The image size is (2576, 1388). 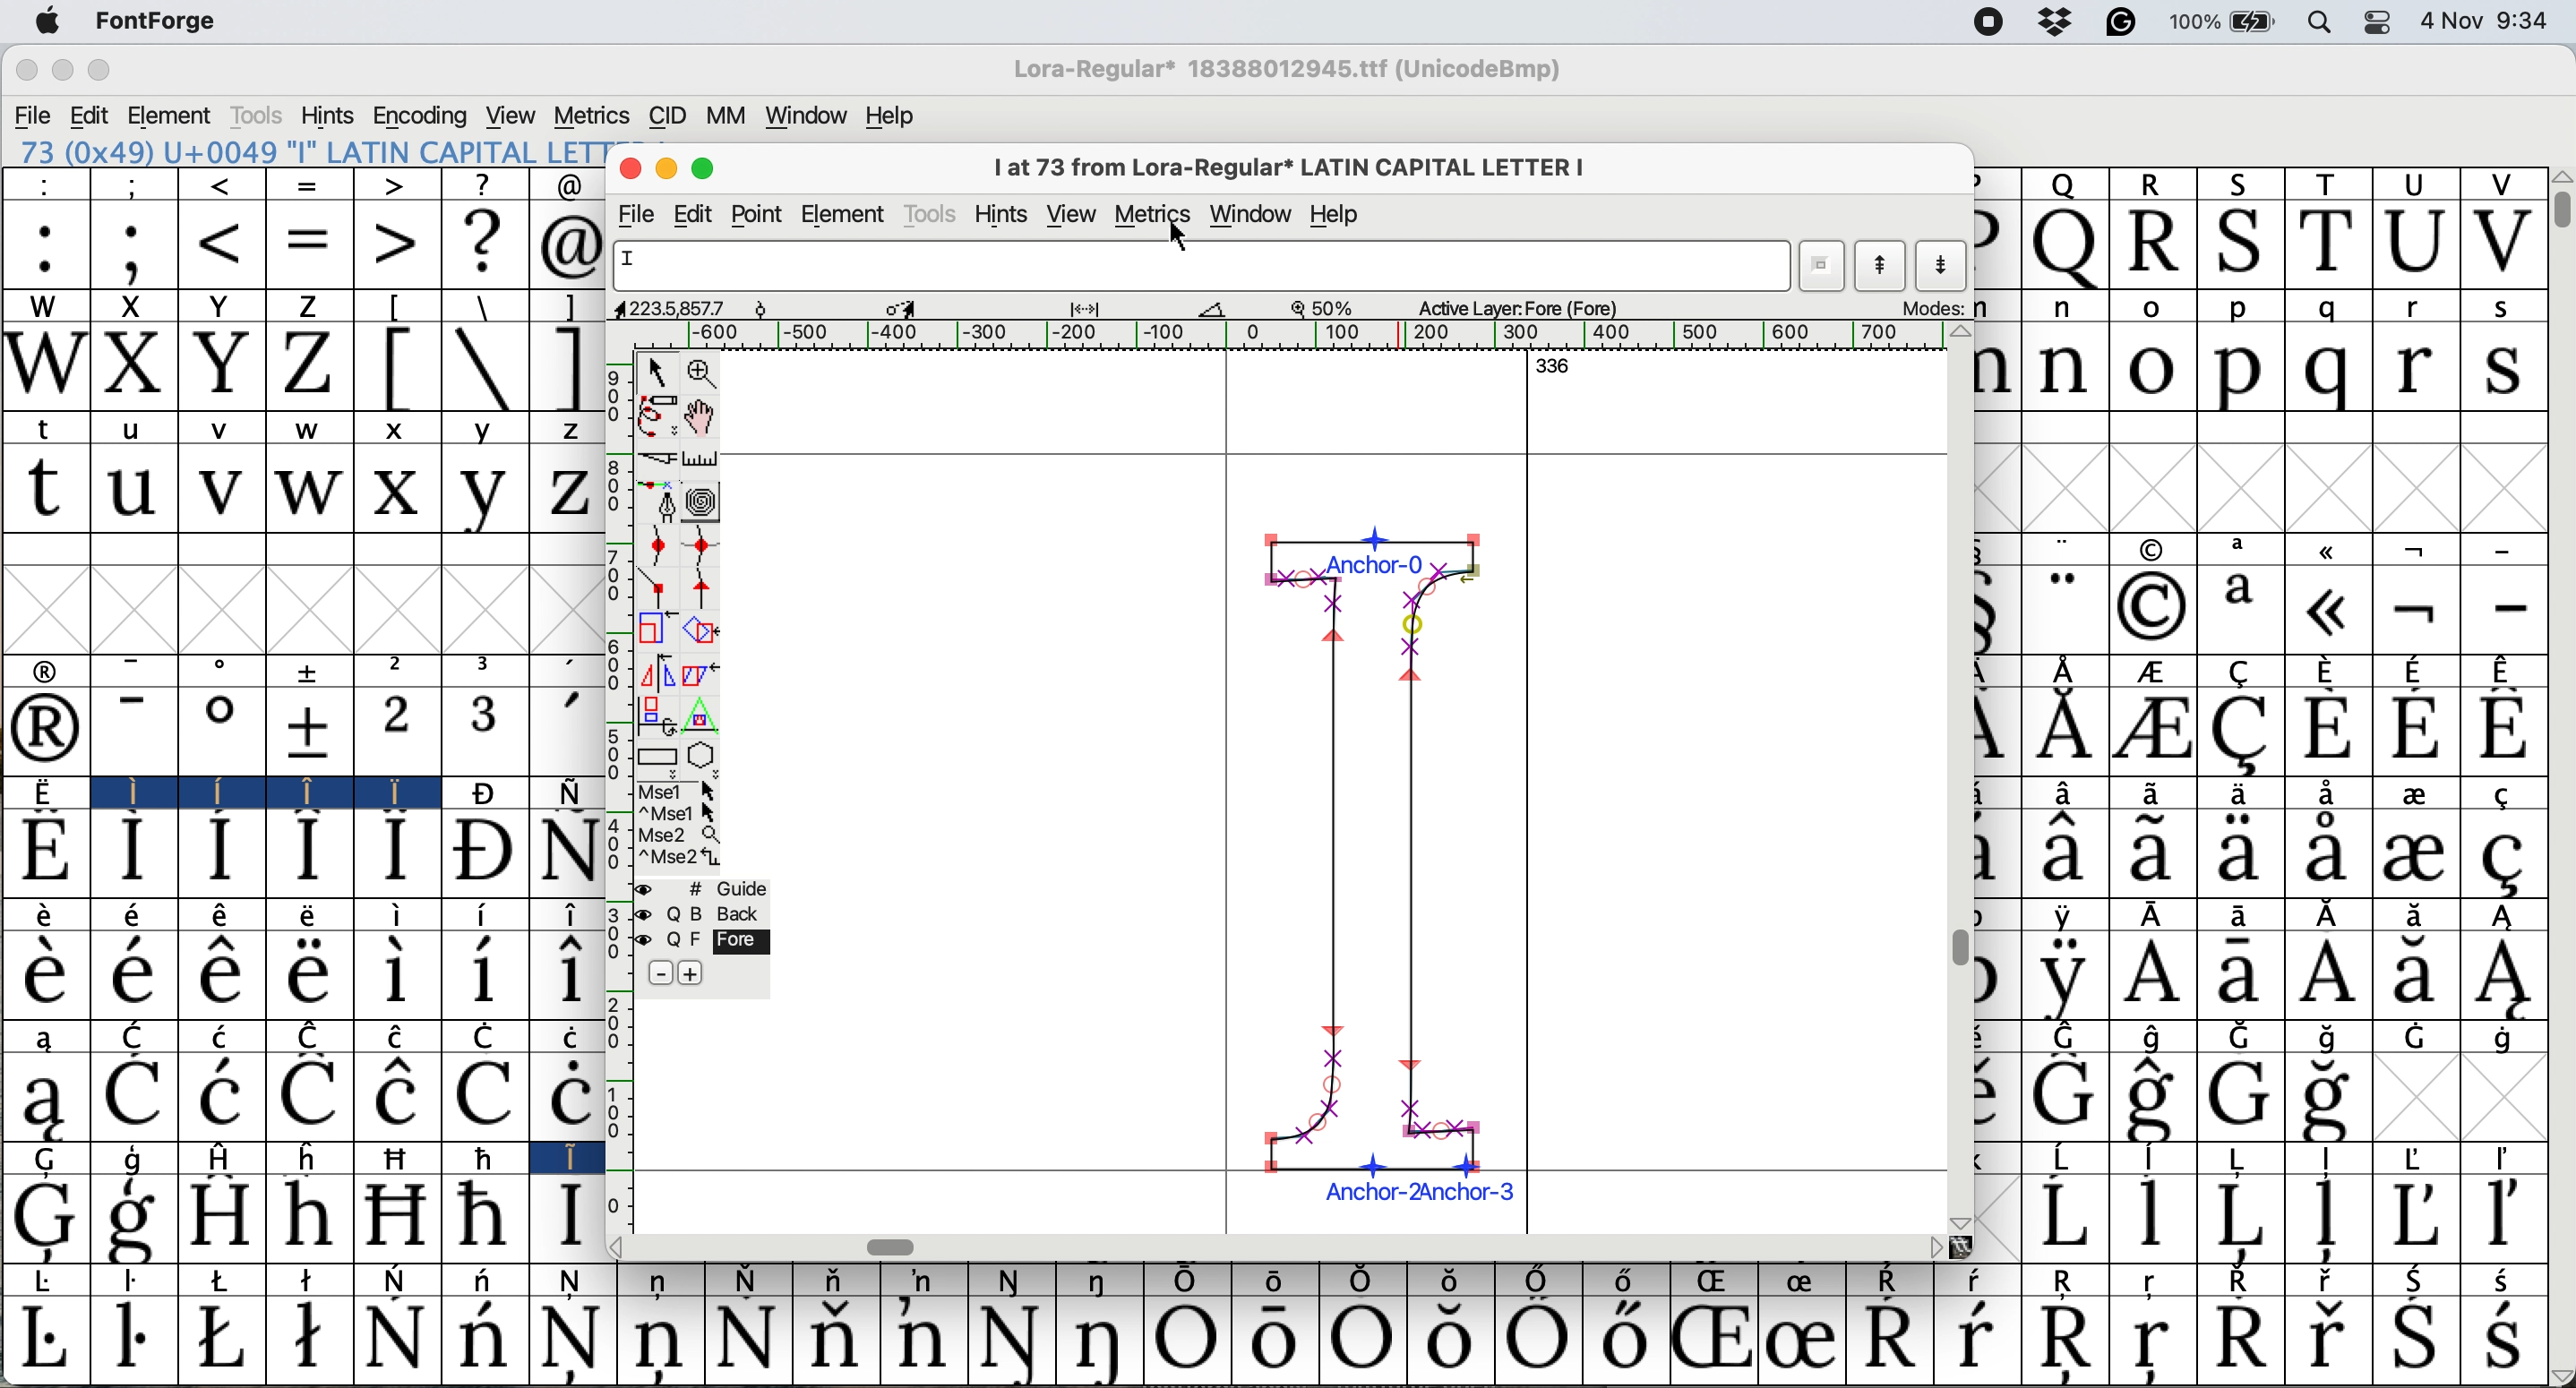 I want to click on Symbol, so click(x=397, y=917).